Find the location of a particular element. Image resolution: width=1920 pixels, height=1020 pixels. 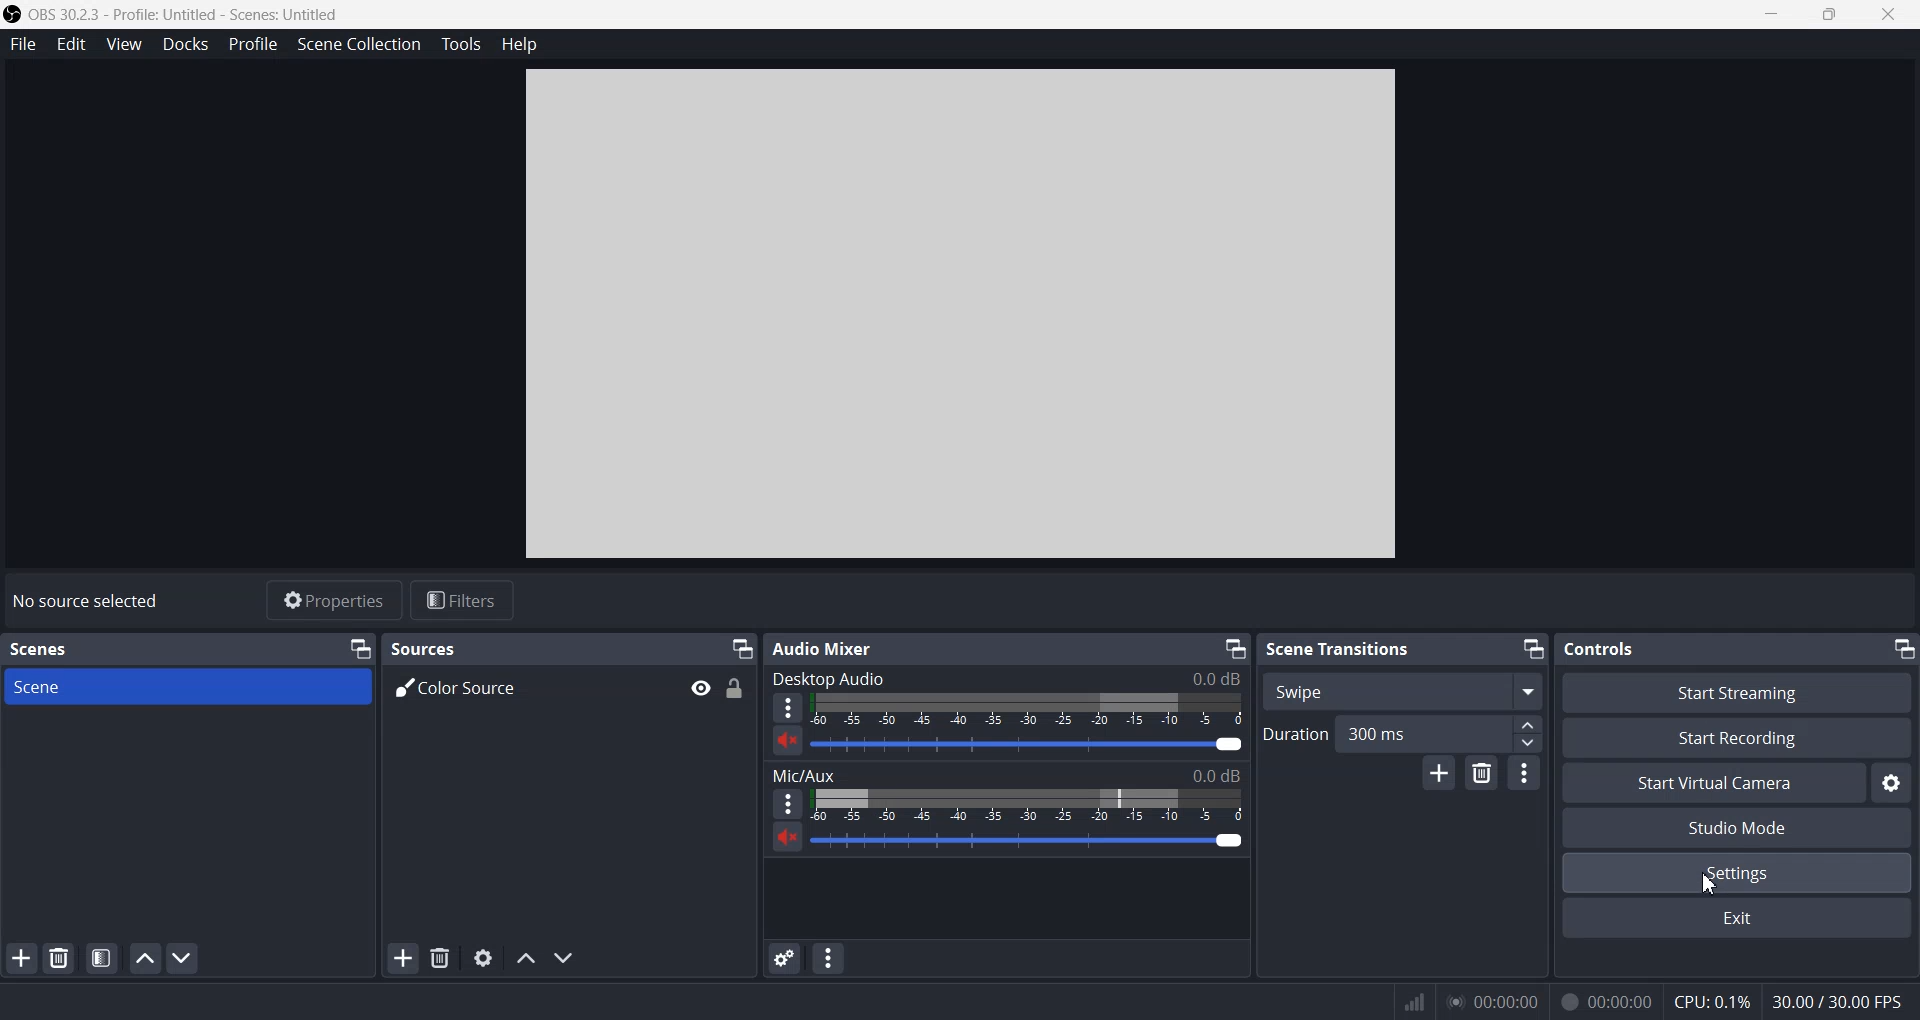

Color Source is located at coordinates (523, 688).